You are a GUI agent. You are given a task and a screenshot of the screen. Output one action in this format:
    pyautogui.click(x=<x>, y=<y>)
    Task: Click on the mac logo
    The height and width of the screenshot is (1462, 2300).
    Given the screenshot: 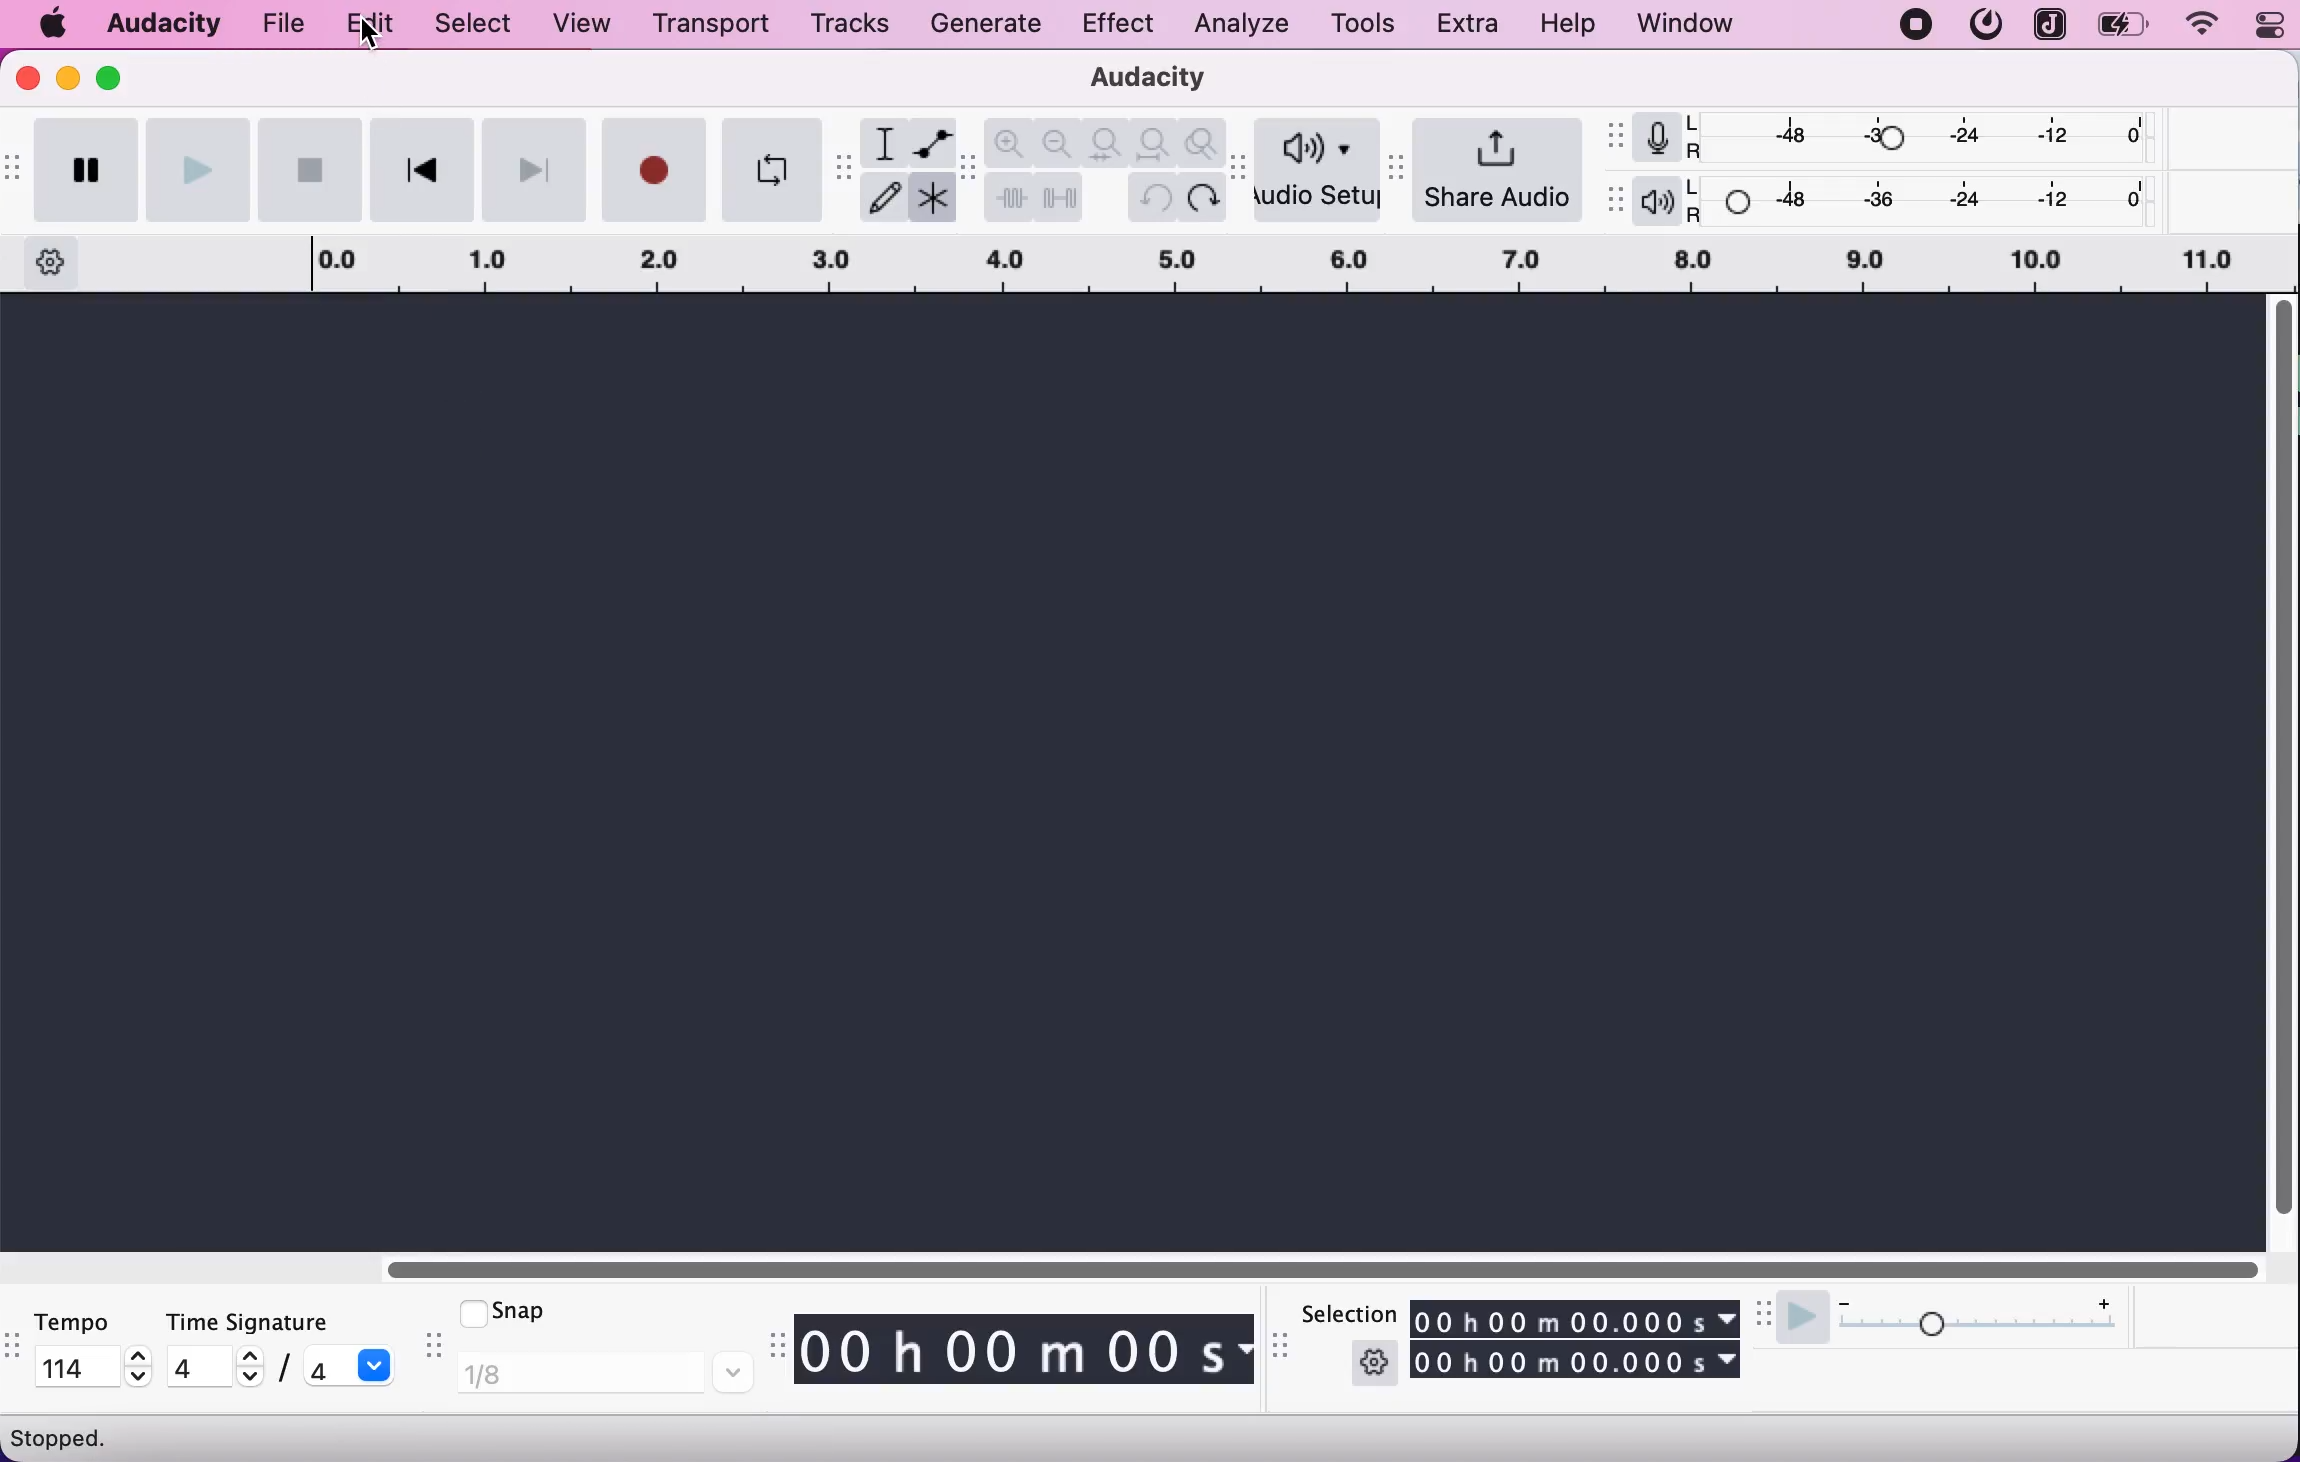 What is the action you would take?
    pyautogui.click(x=55, y=25)
    